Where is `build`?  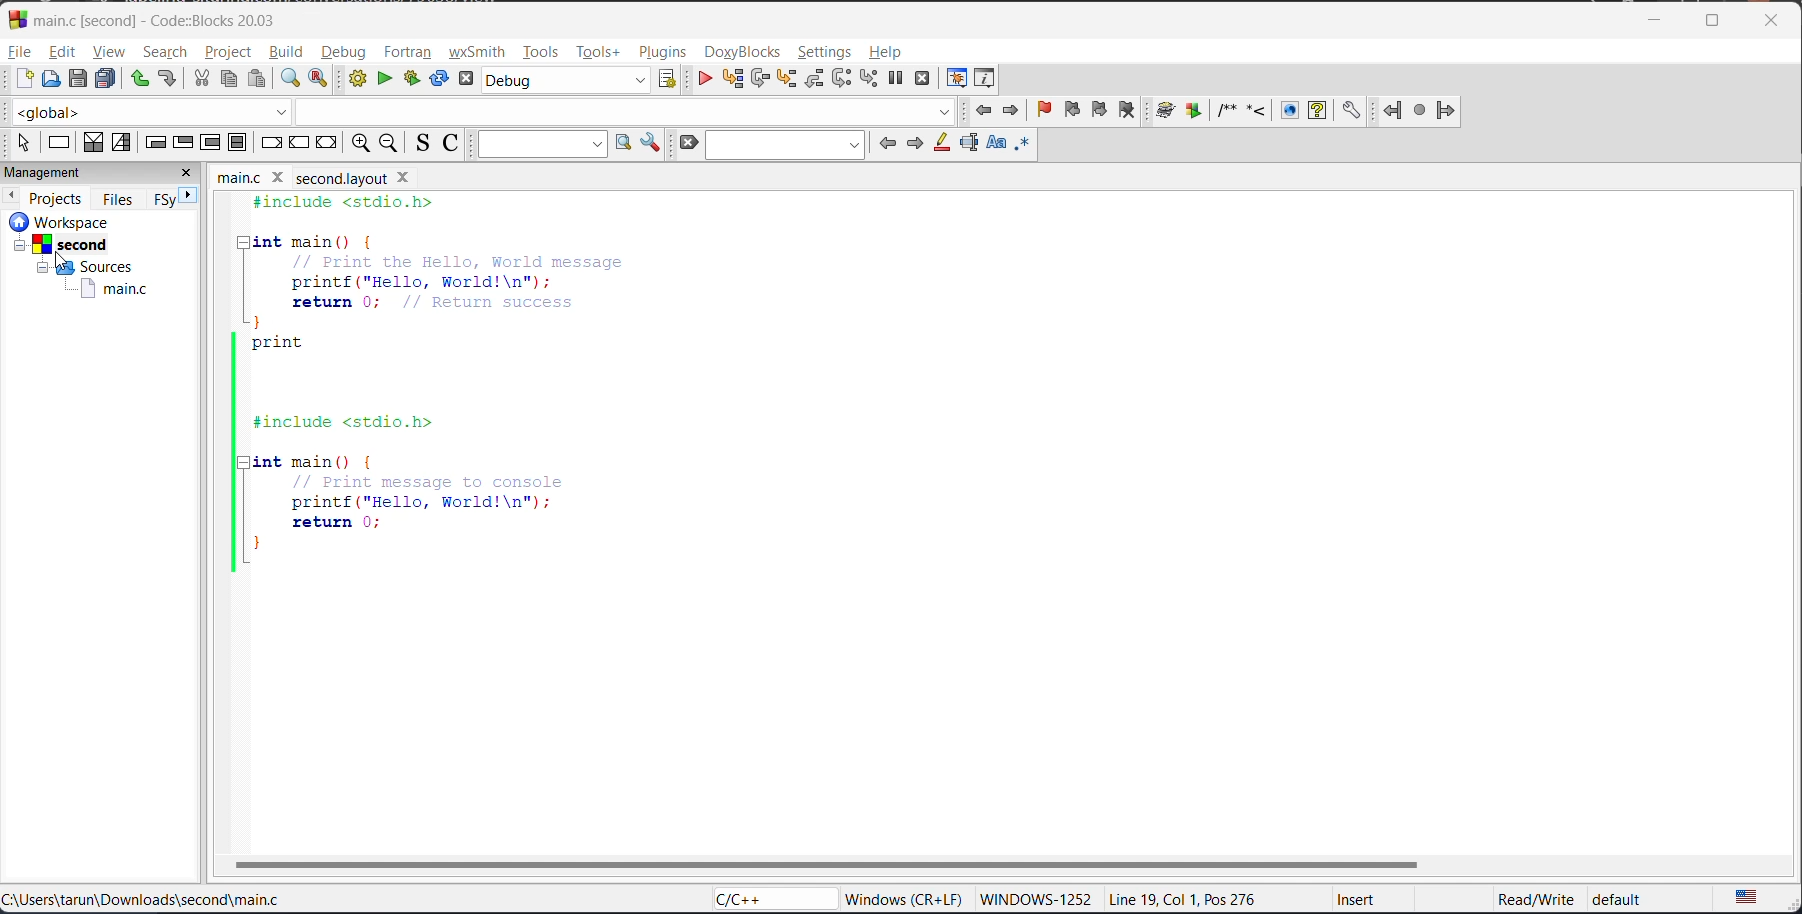 build is located at coordinates (284, 50).